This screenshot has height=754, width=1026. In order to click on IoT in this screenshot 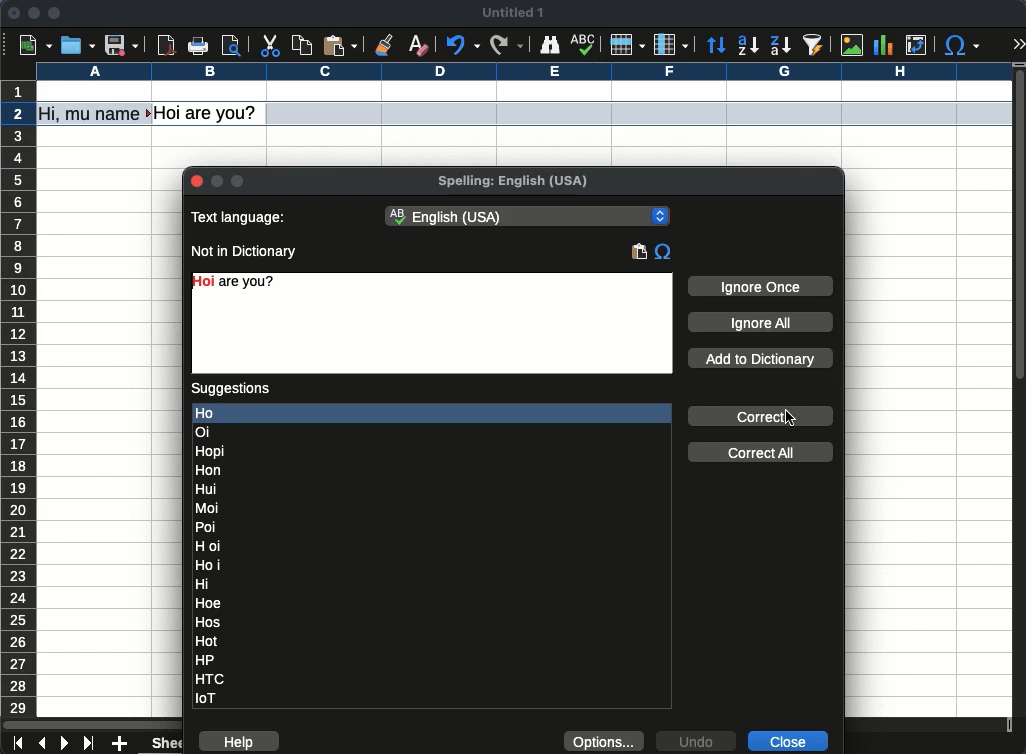, I will do `click(210, 698)`.